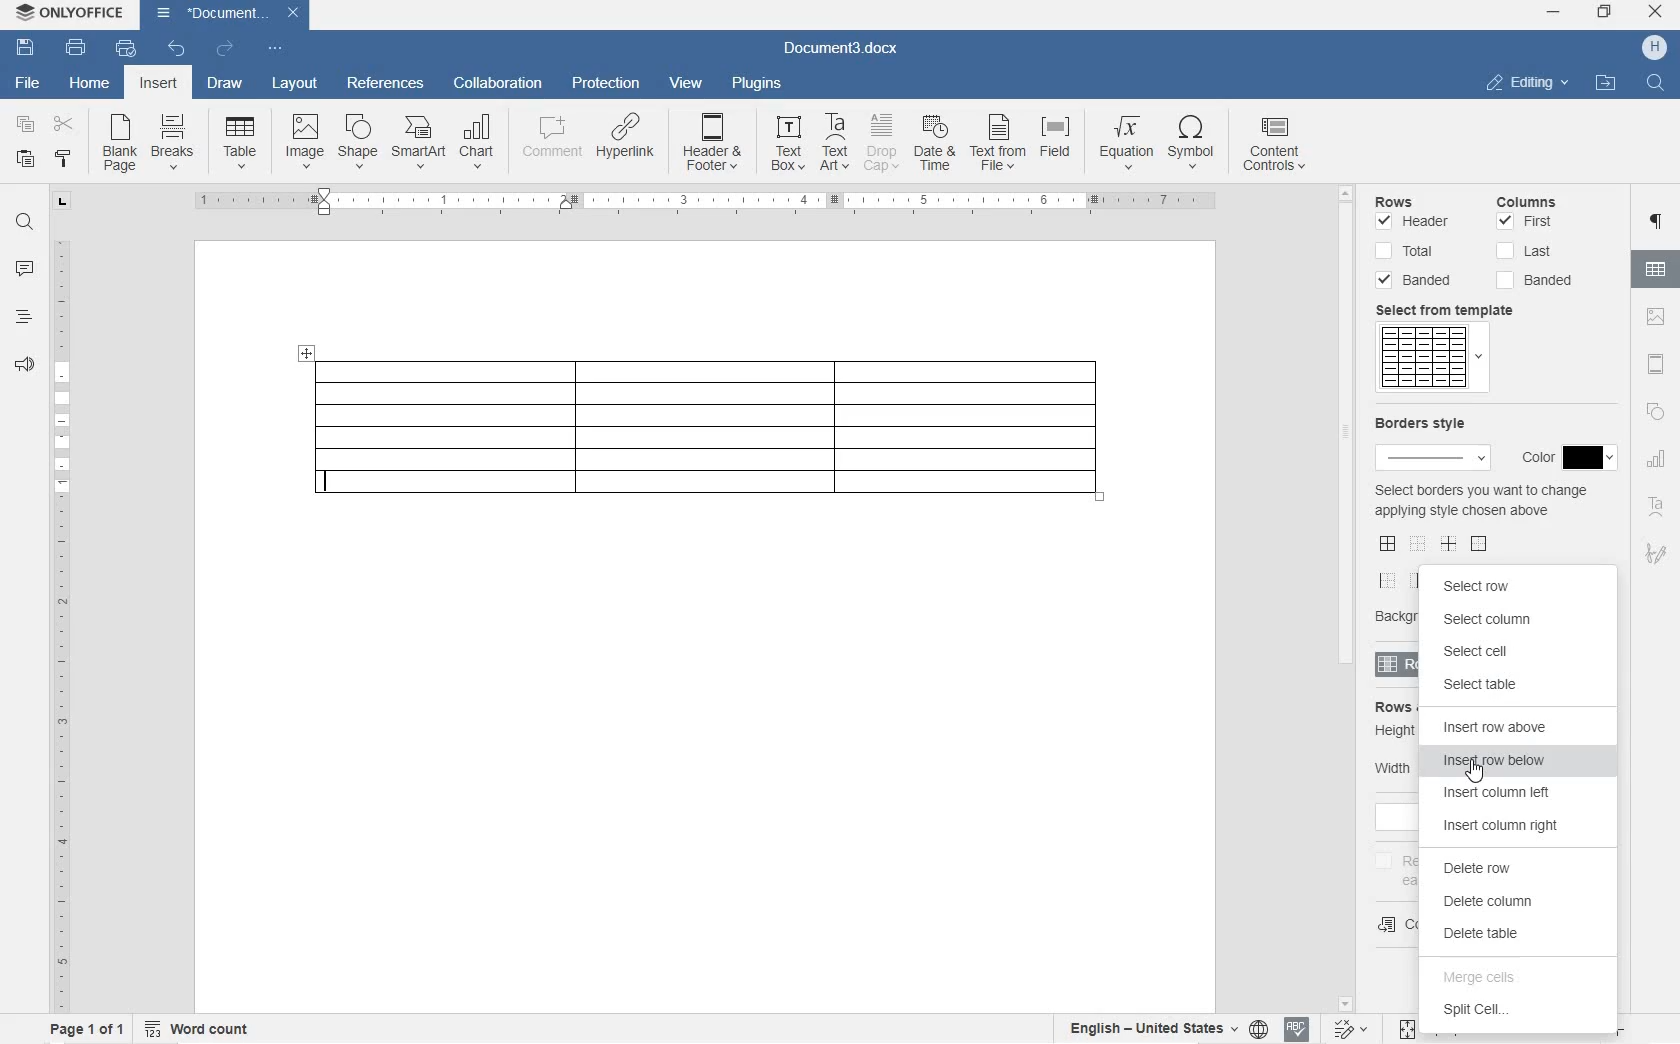 The width and height of the screenshot is (1680, 1044). I want to click on PAGE 1 OF 1, so click(87, 1029).